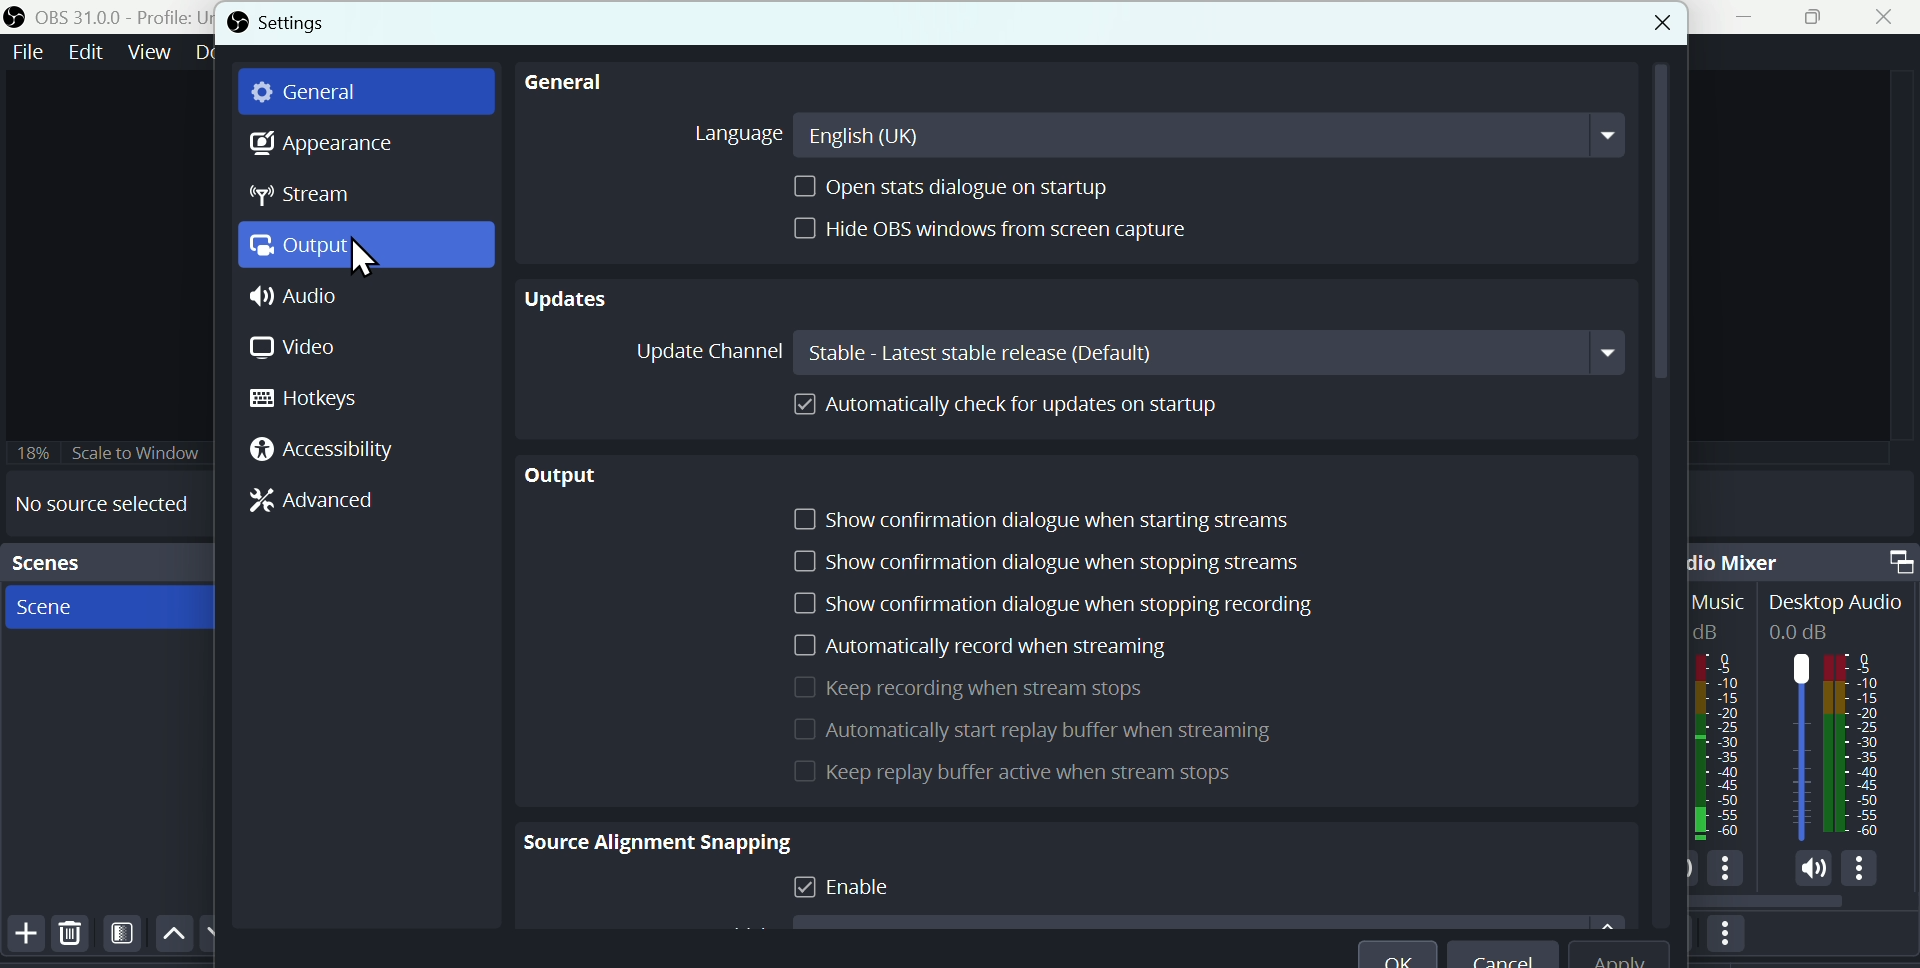  I want to click on General, so click(574, 84).